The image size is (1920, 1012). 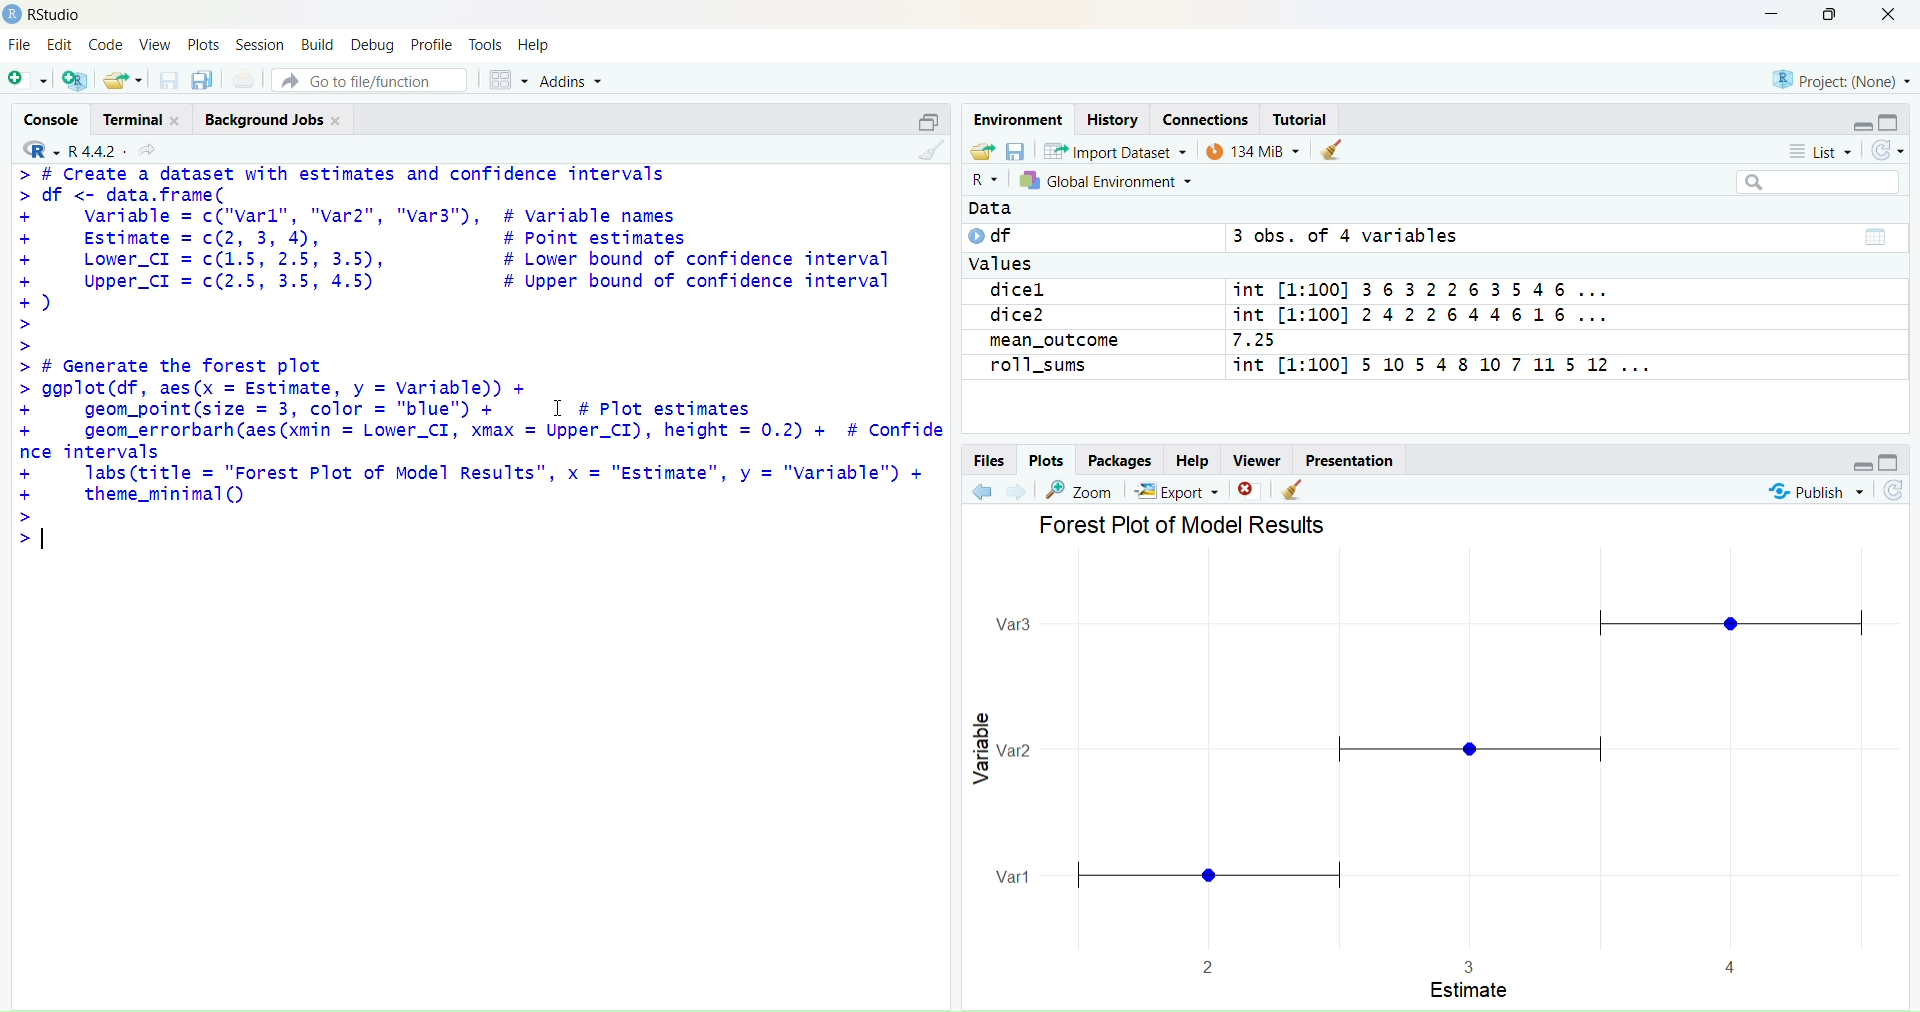 I want to click on Help, so click(x=534, y=46).